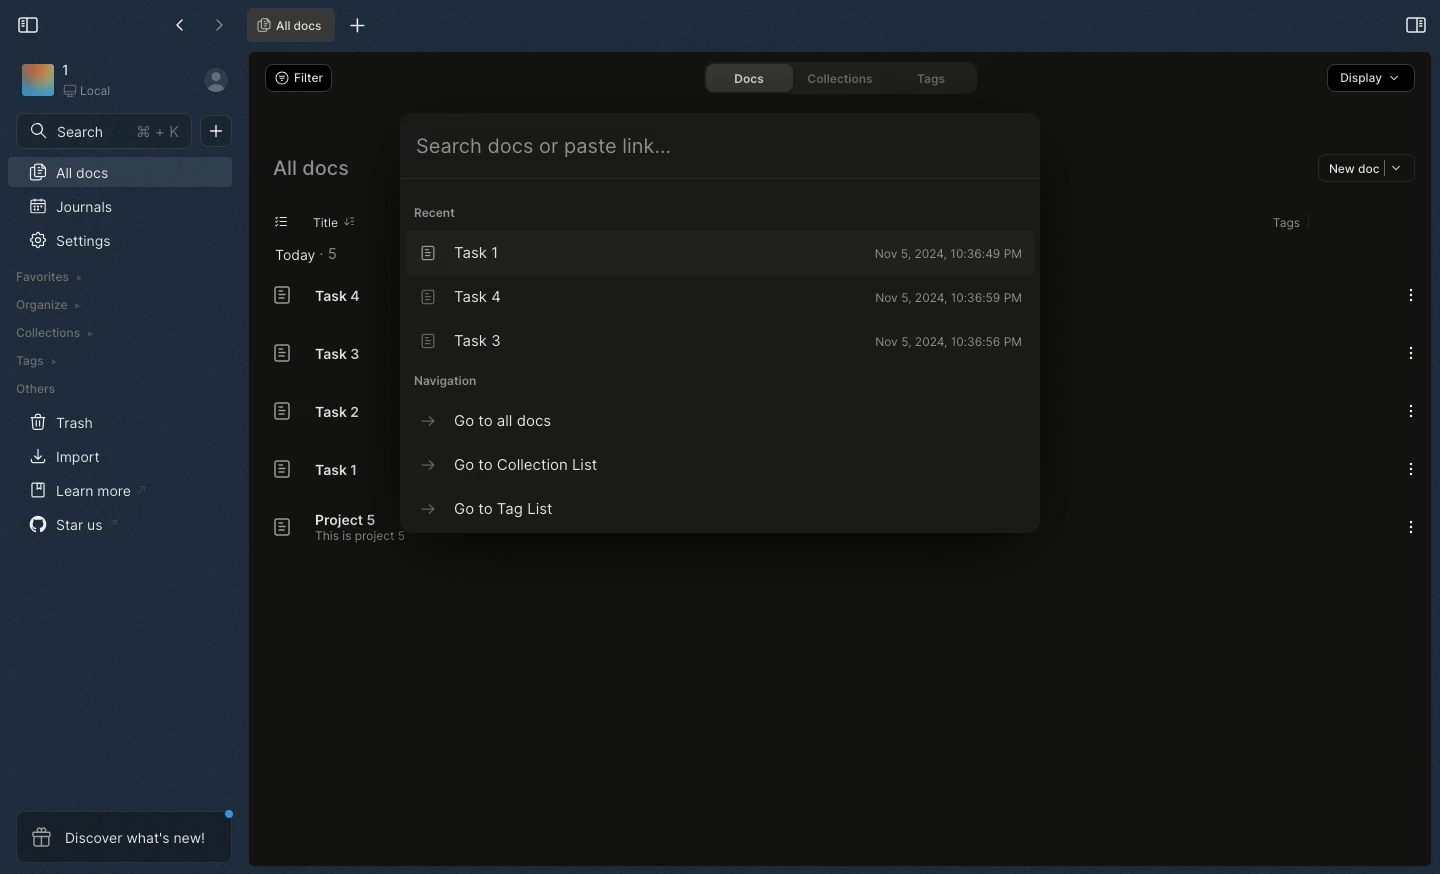 This screenshot has width=1440, height=874. What do you see at coordinates (123, 835) in the screenshot?
I see `Discover what's new` at bounding box center [123, 835].